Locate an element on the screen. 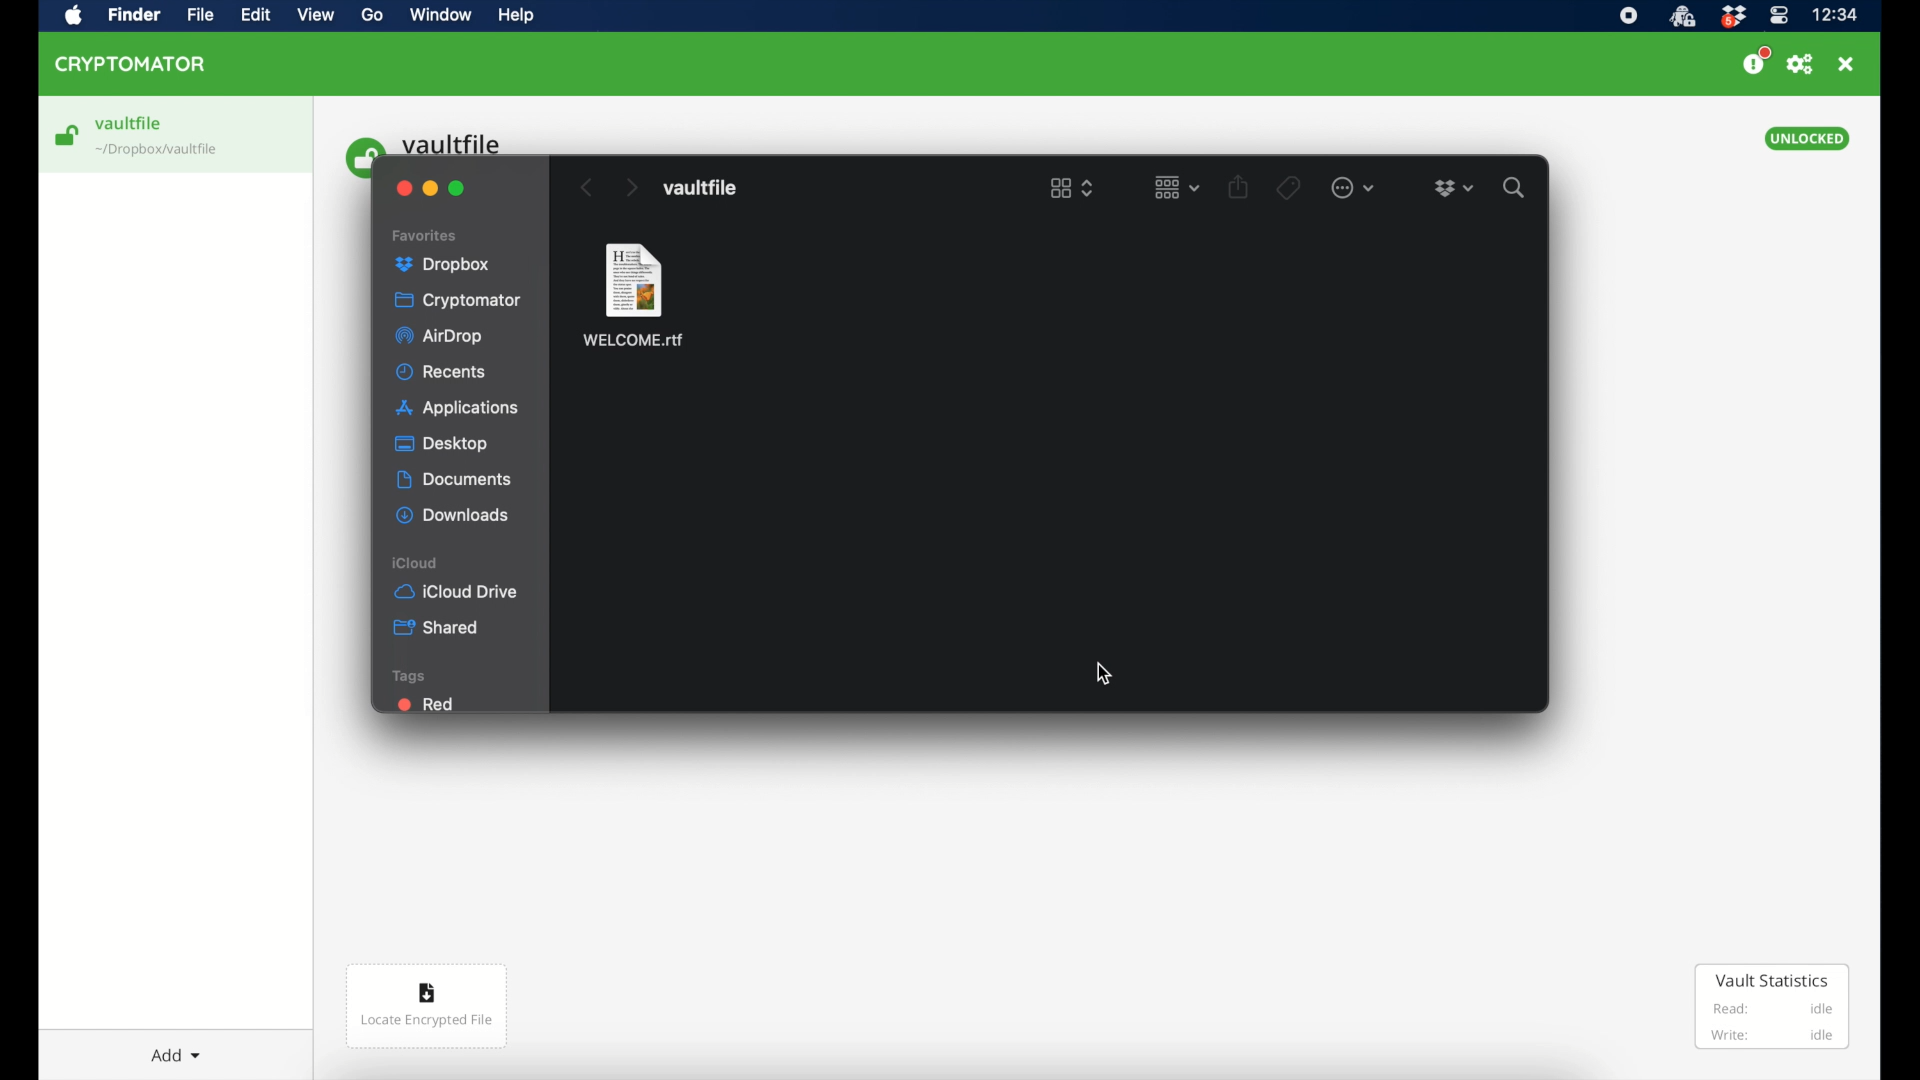 The image size is (1920, 1080). dropbox is located at coordinates (444, 266).